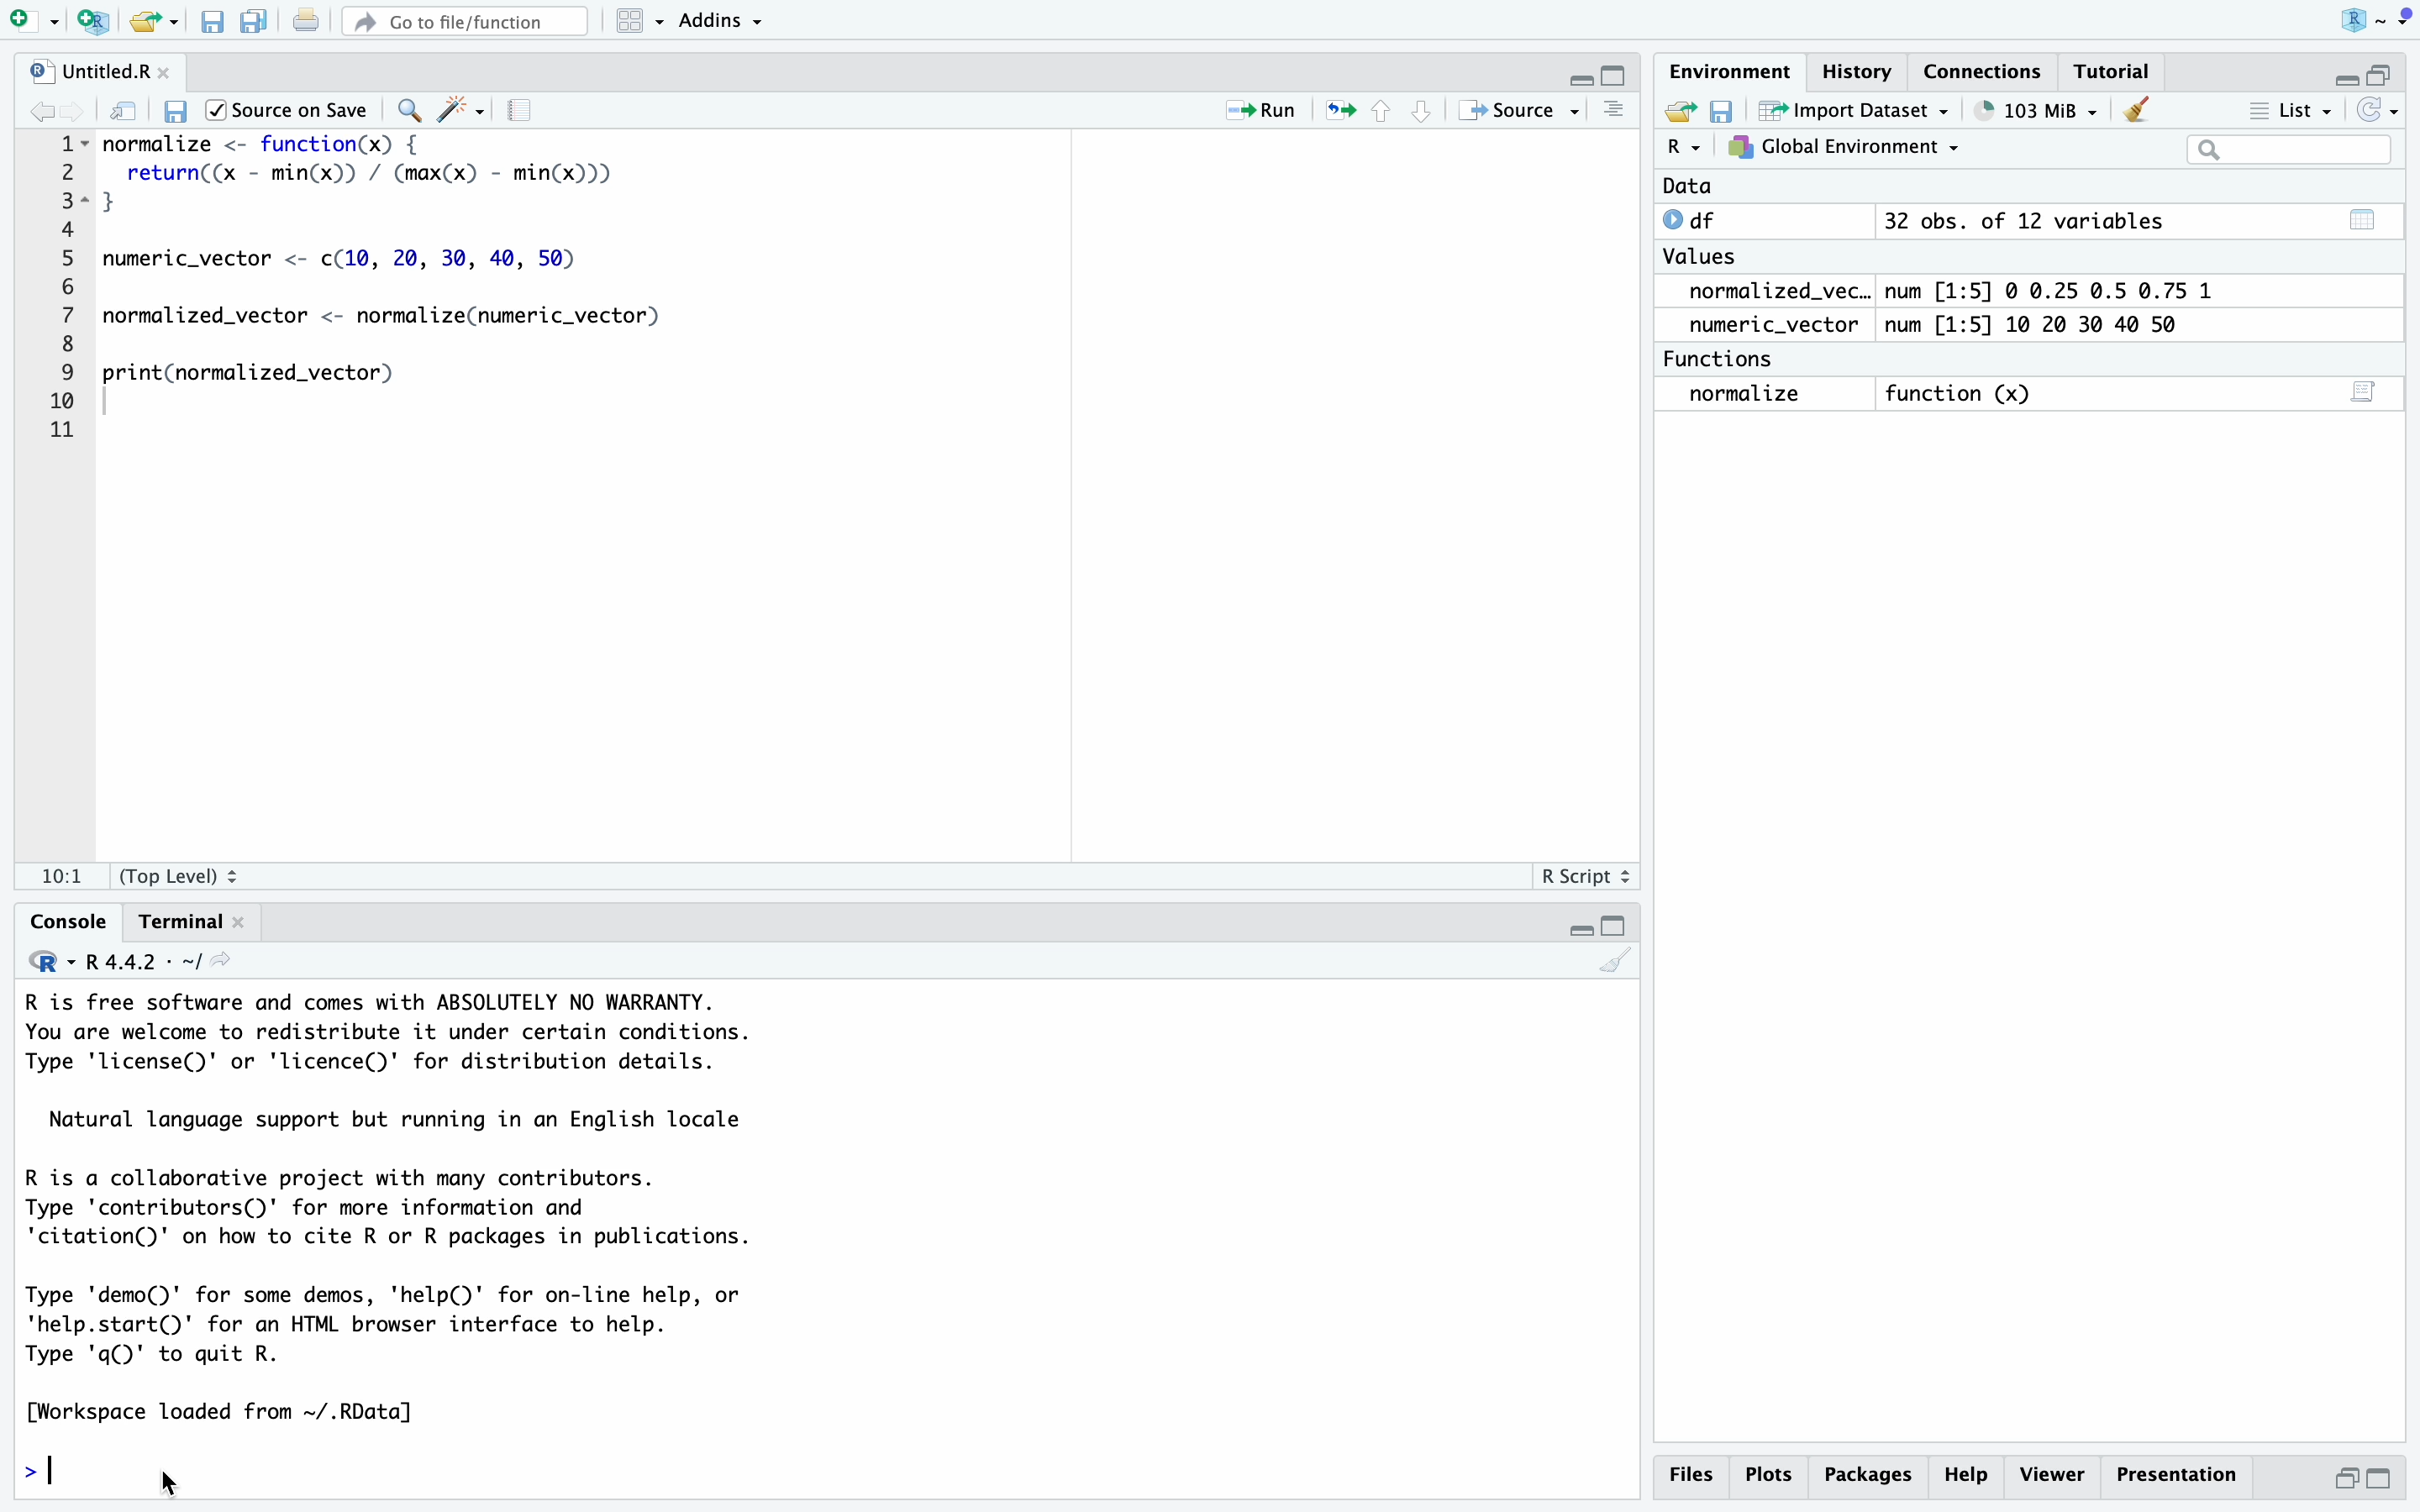 Image resolution: width=2420 pixels, height=1512 pixels. Describe the element at coordinates (1616, 111) in the screenshot. I see `Show document outline (Ctrl + Shift + O)` at that location.